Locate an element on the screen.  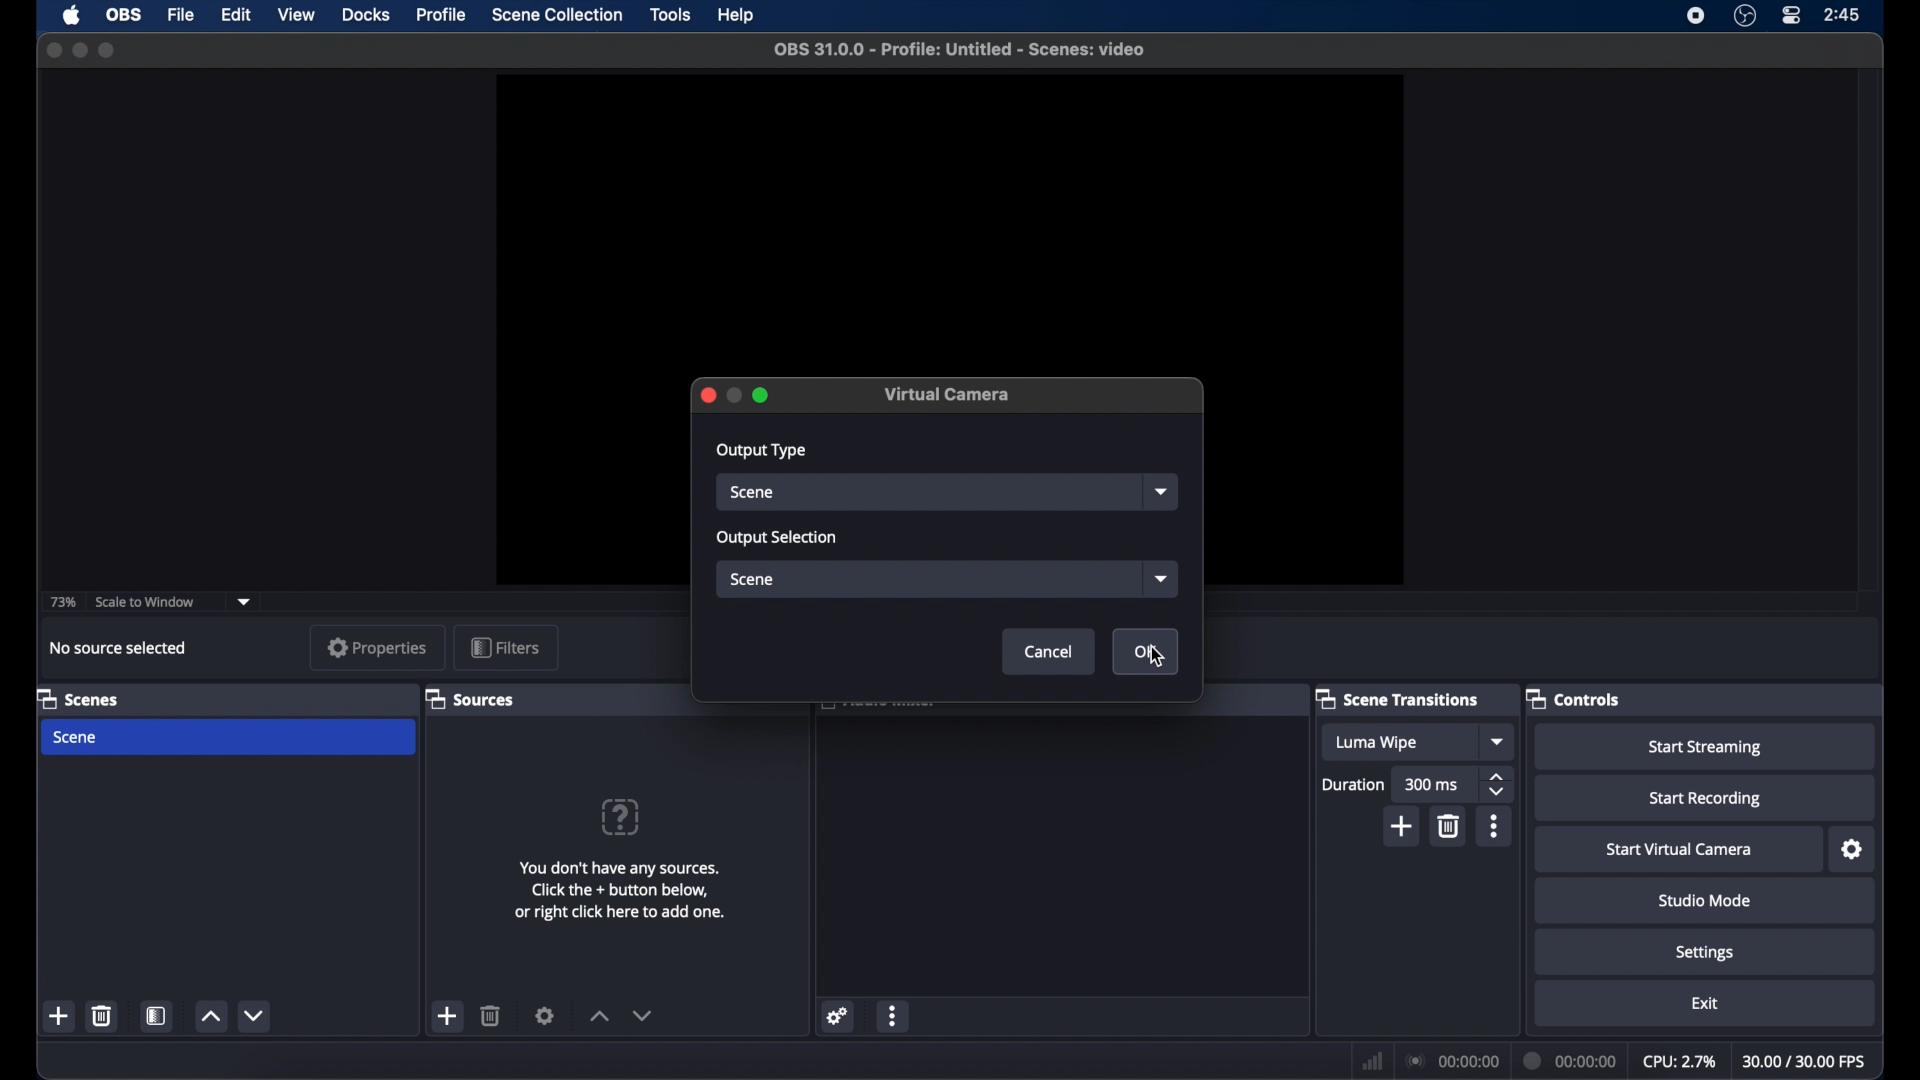
virtual camera is located at coordinates (948, 394).